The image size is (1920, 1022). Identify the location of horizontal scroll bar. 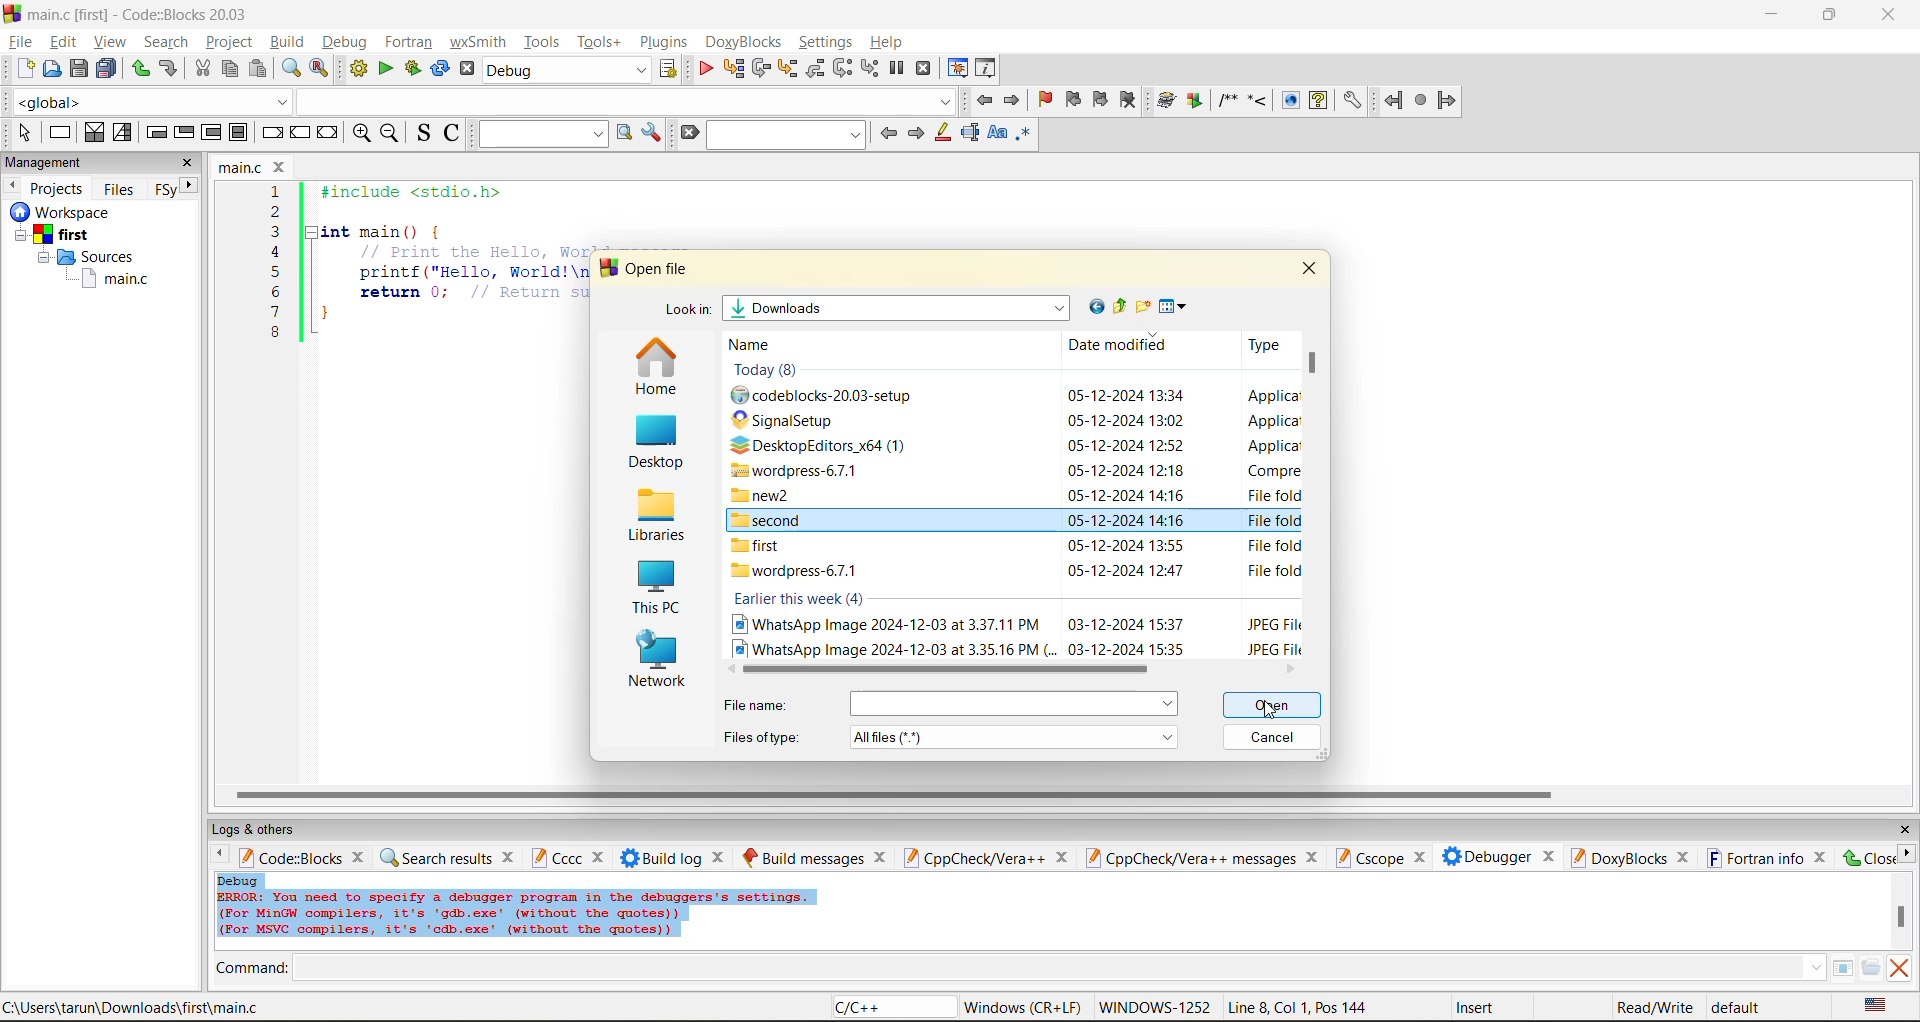
(936, 669).